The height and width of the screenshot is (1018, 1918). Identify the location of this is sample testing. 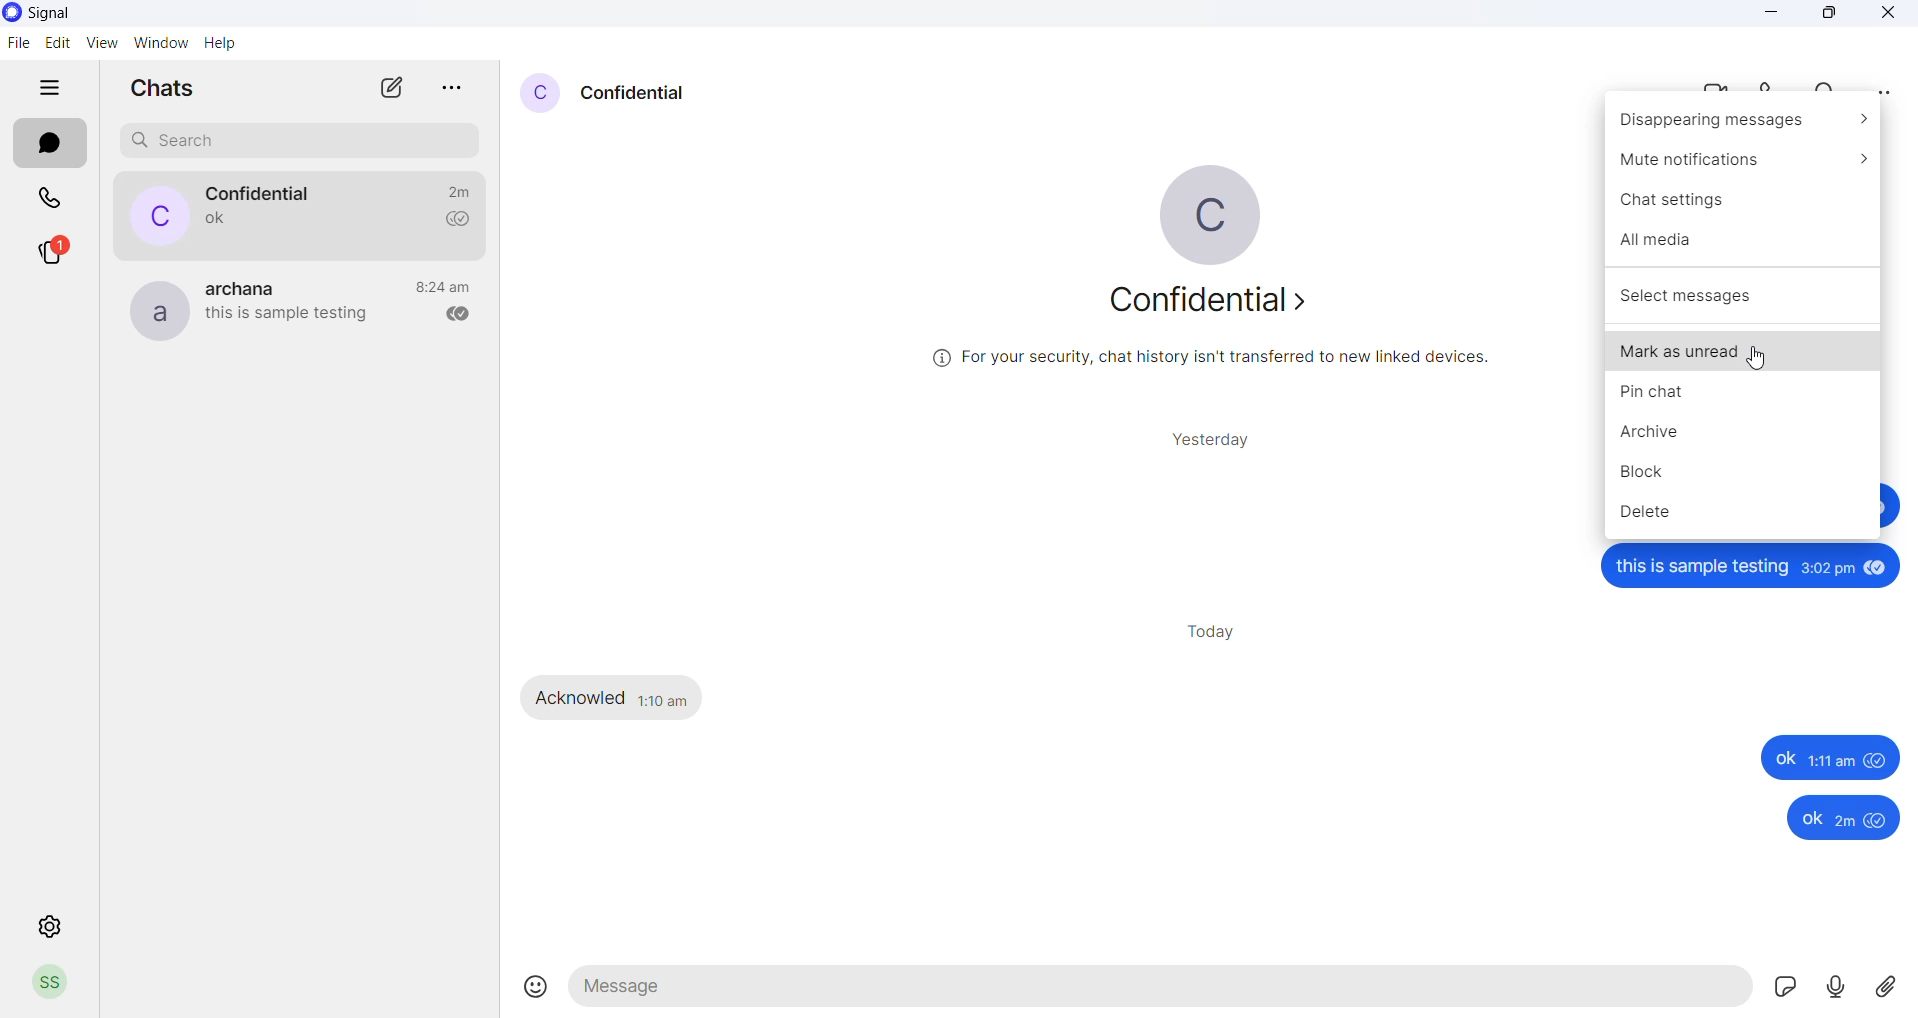
(1756, 569).